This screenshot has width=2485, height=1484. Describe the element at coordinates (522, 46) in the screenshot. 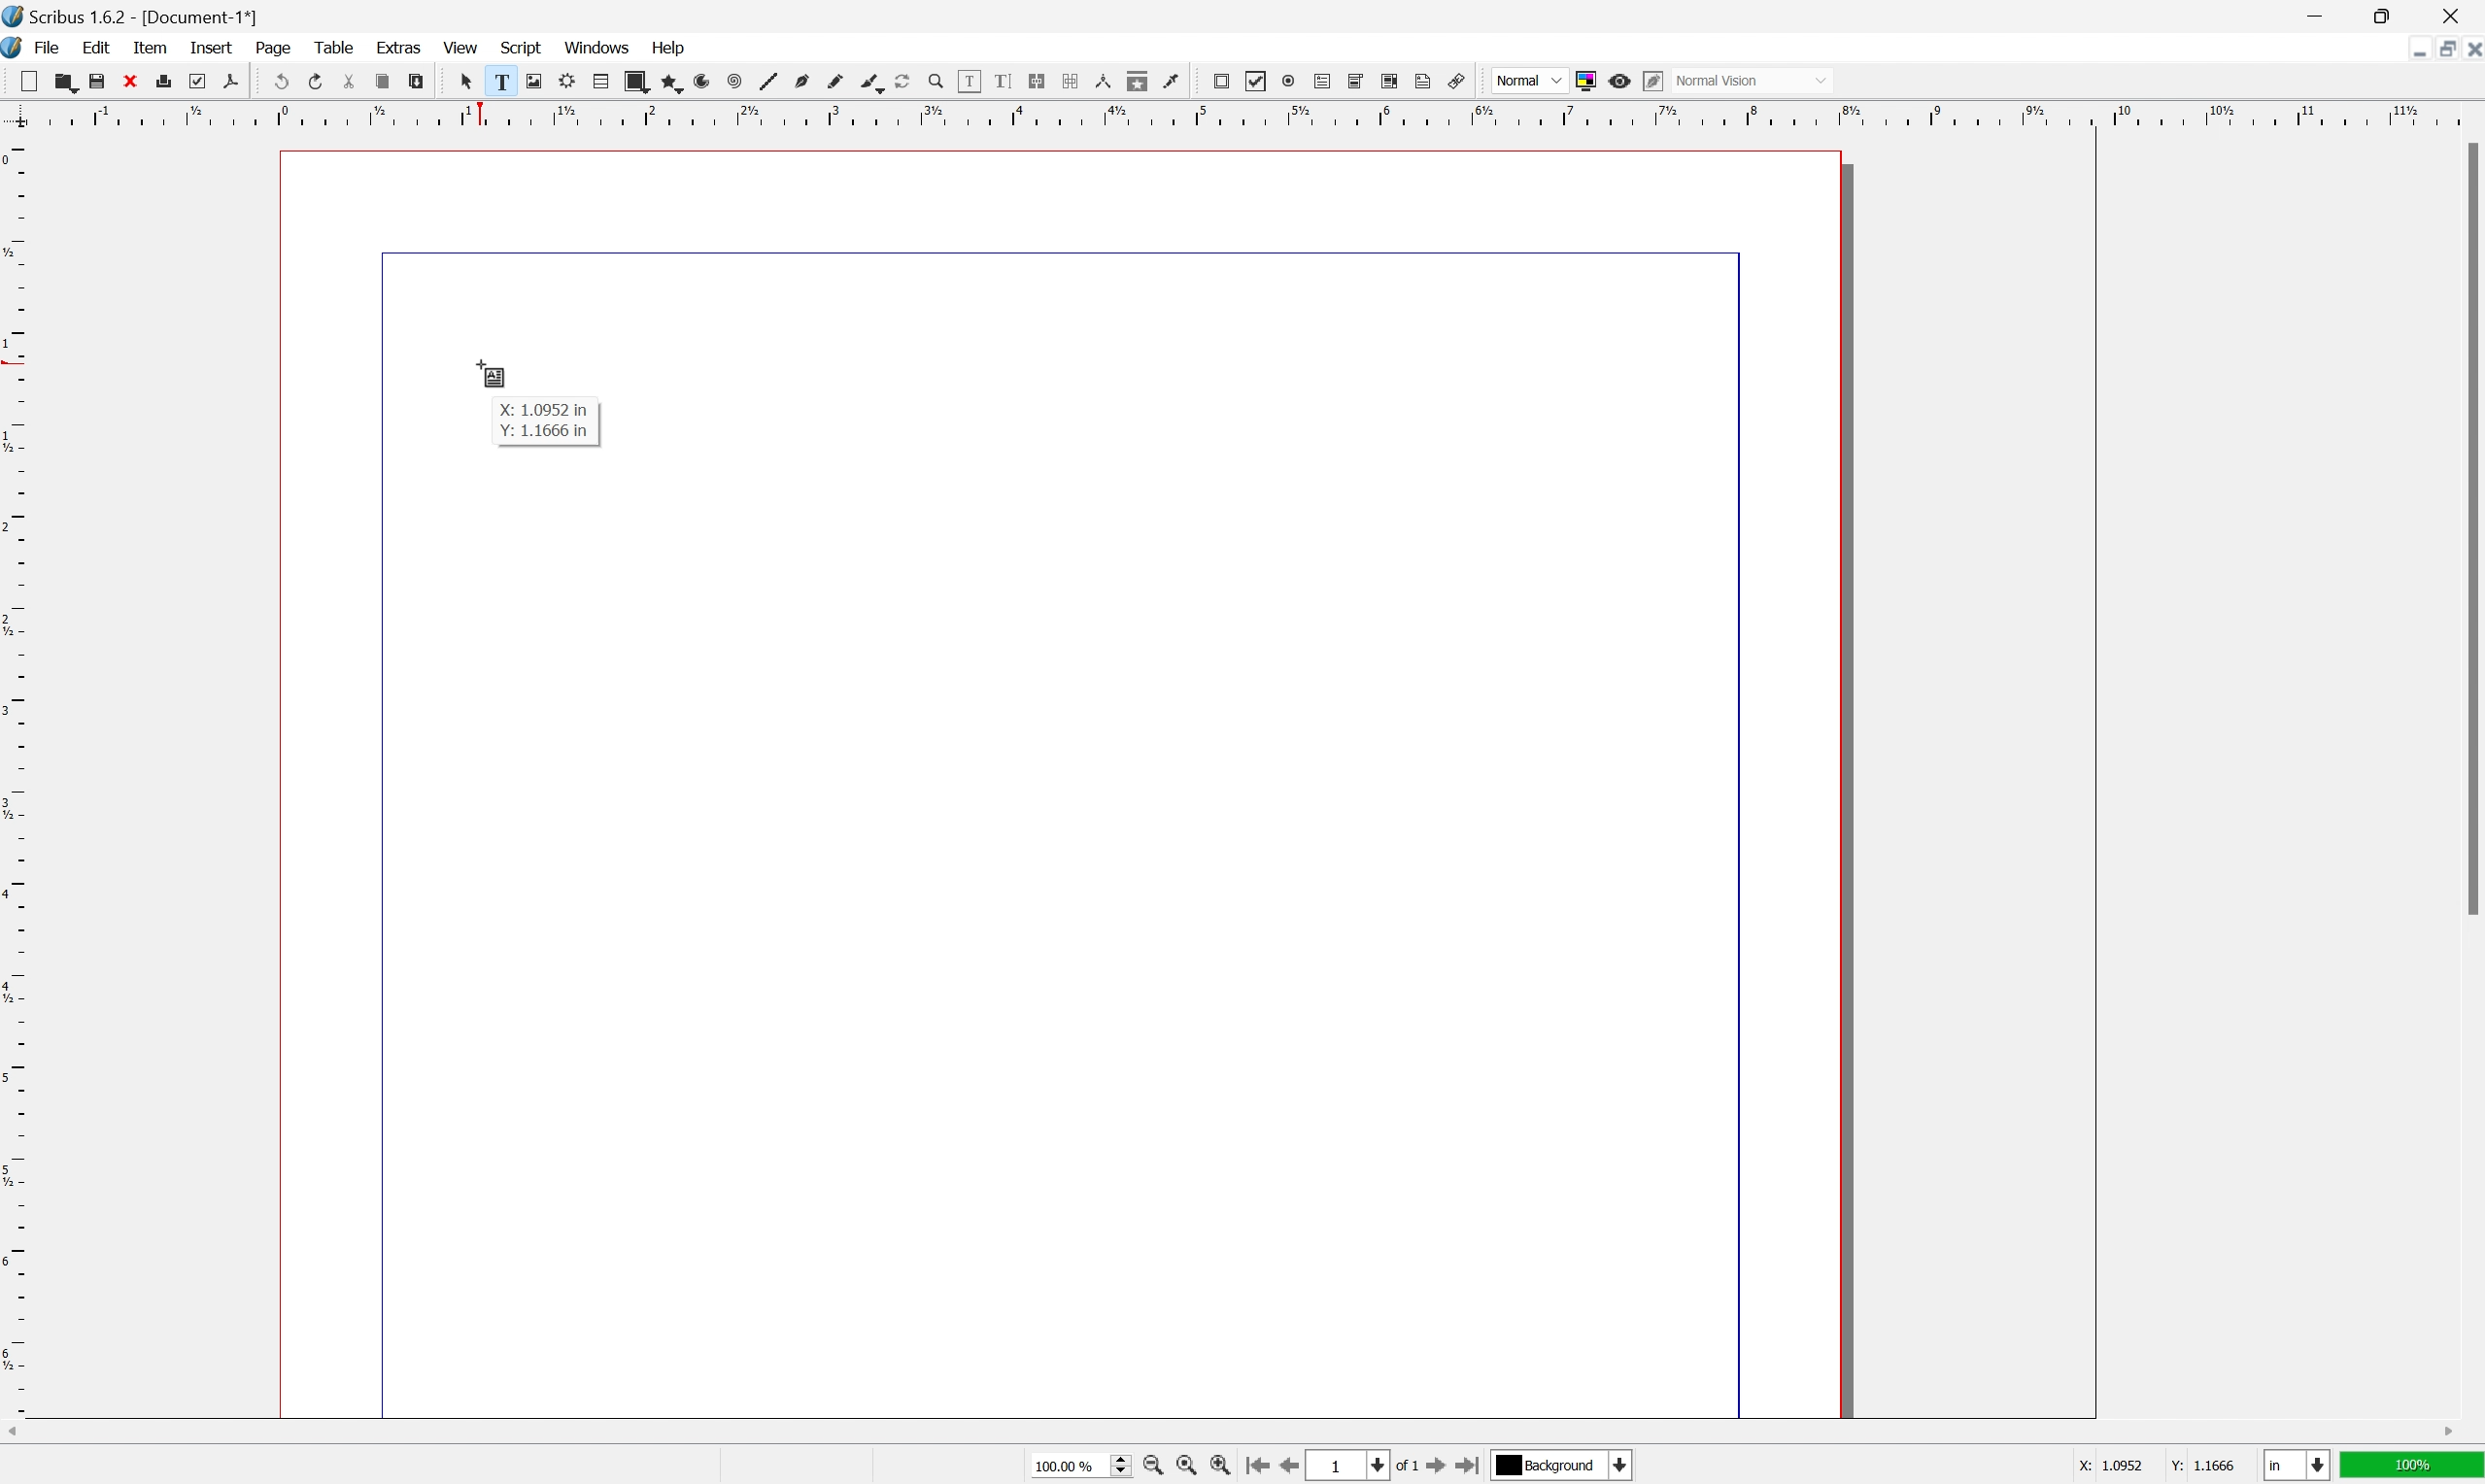

I see `script` at that location.